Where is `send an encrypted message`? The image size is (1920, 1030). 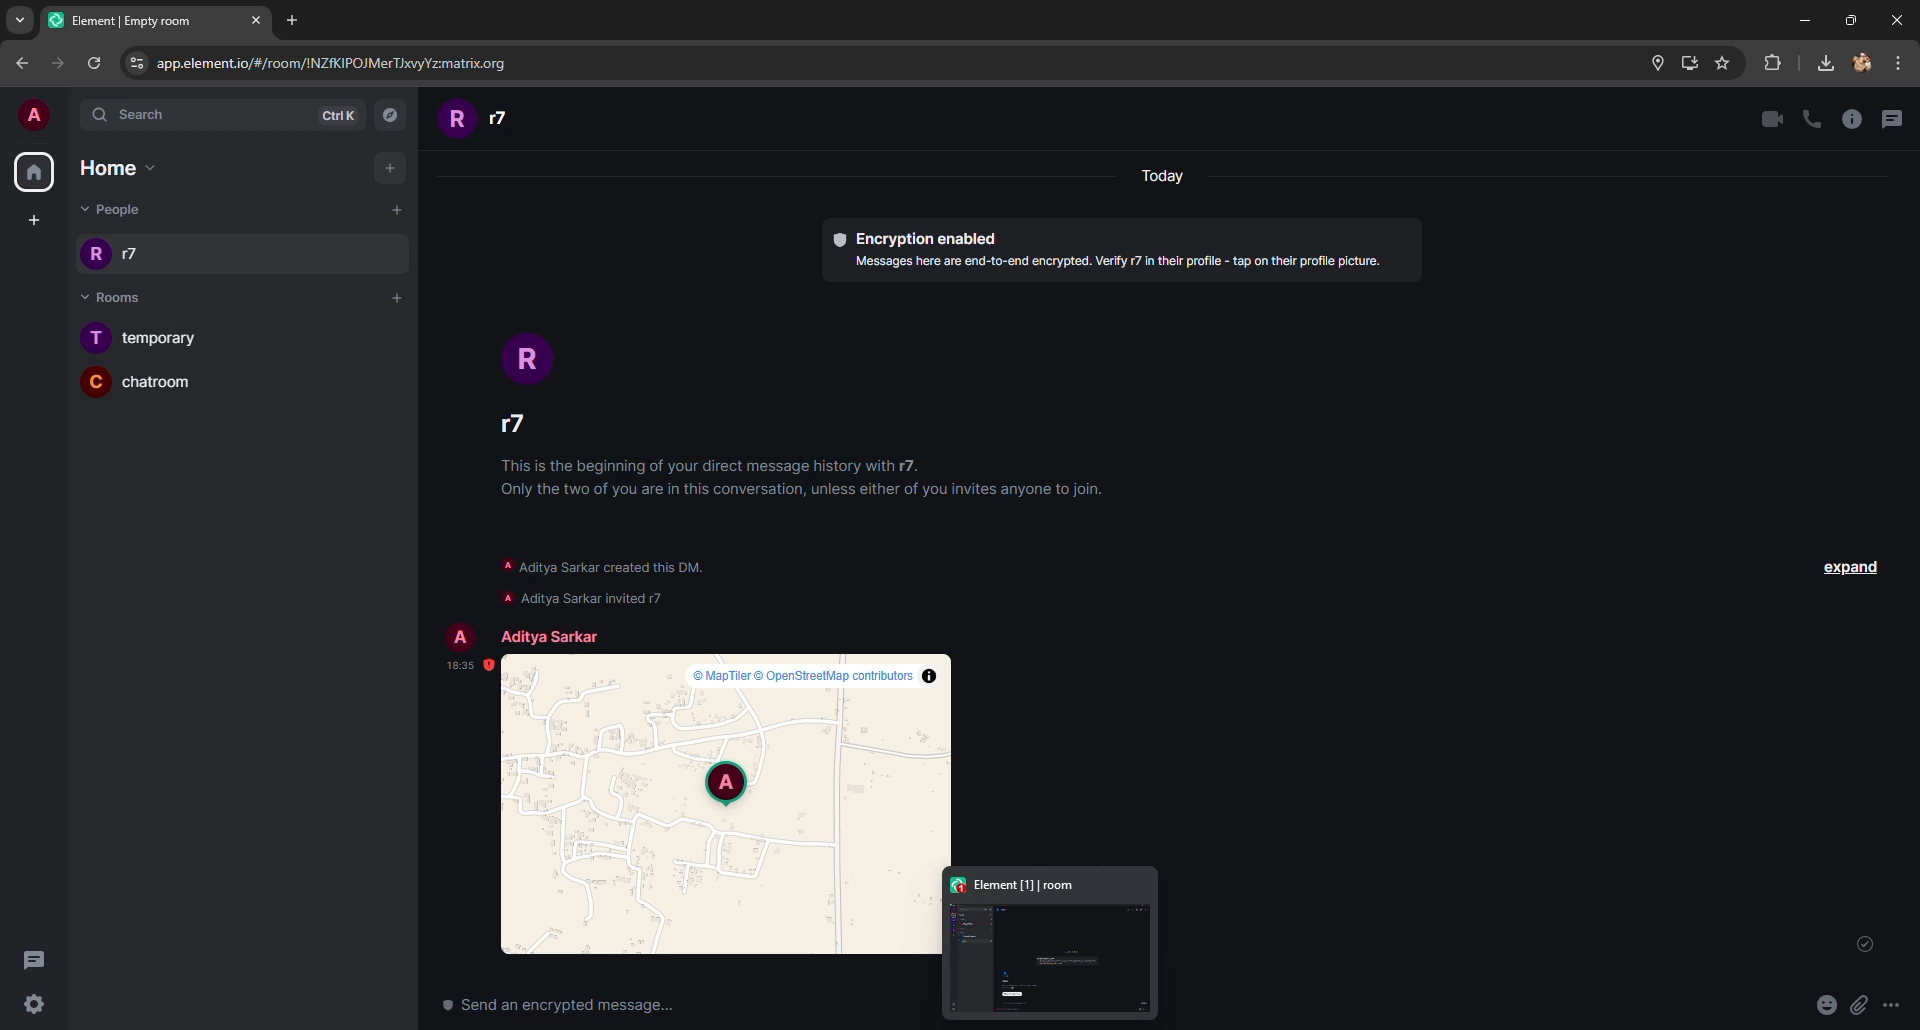
send an encrypted message is located at coordinates (555, 1006).